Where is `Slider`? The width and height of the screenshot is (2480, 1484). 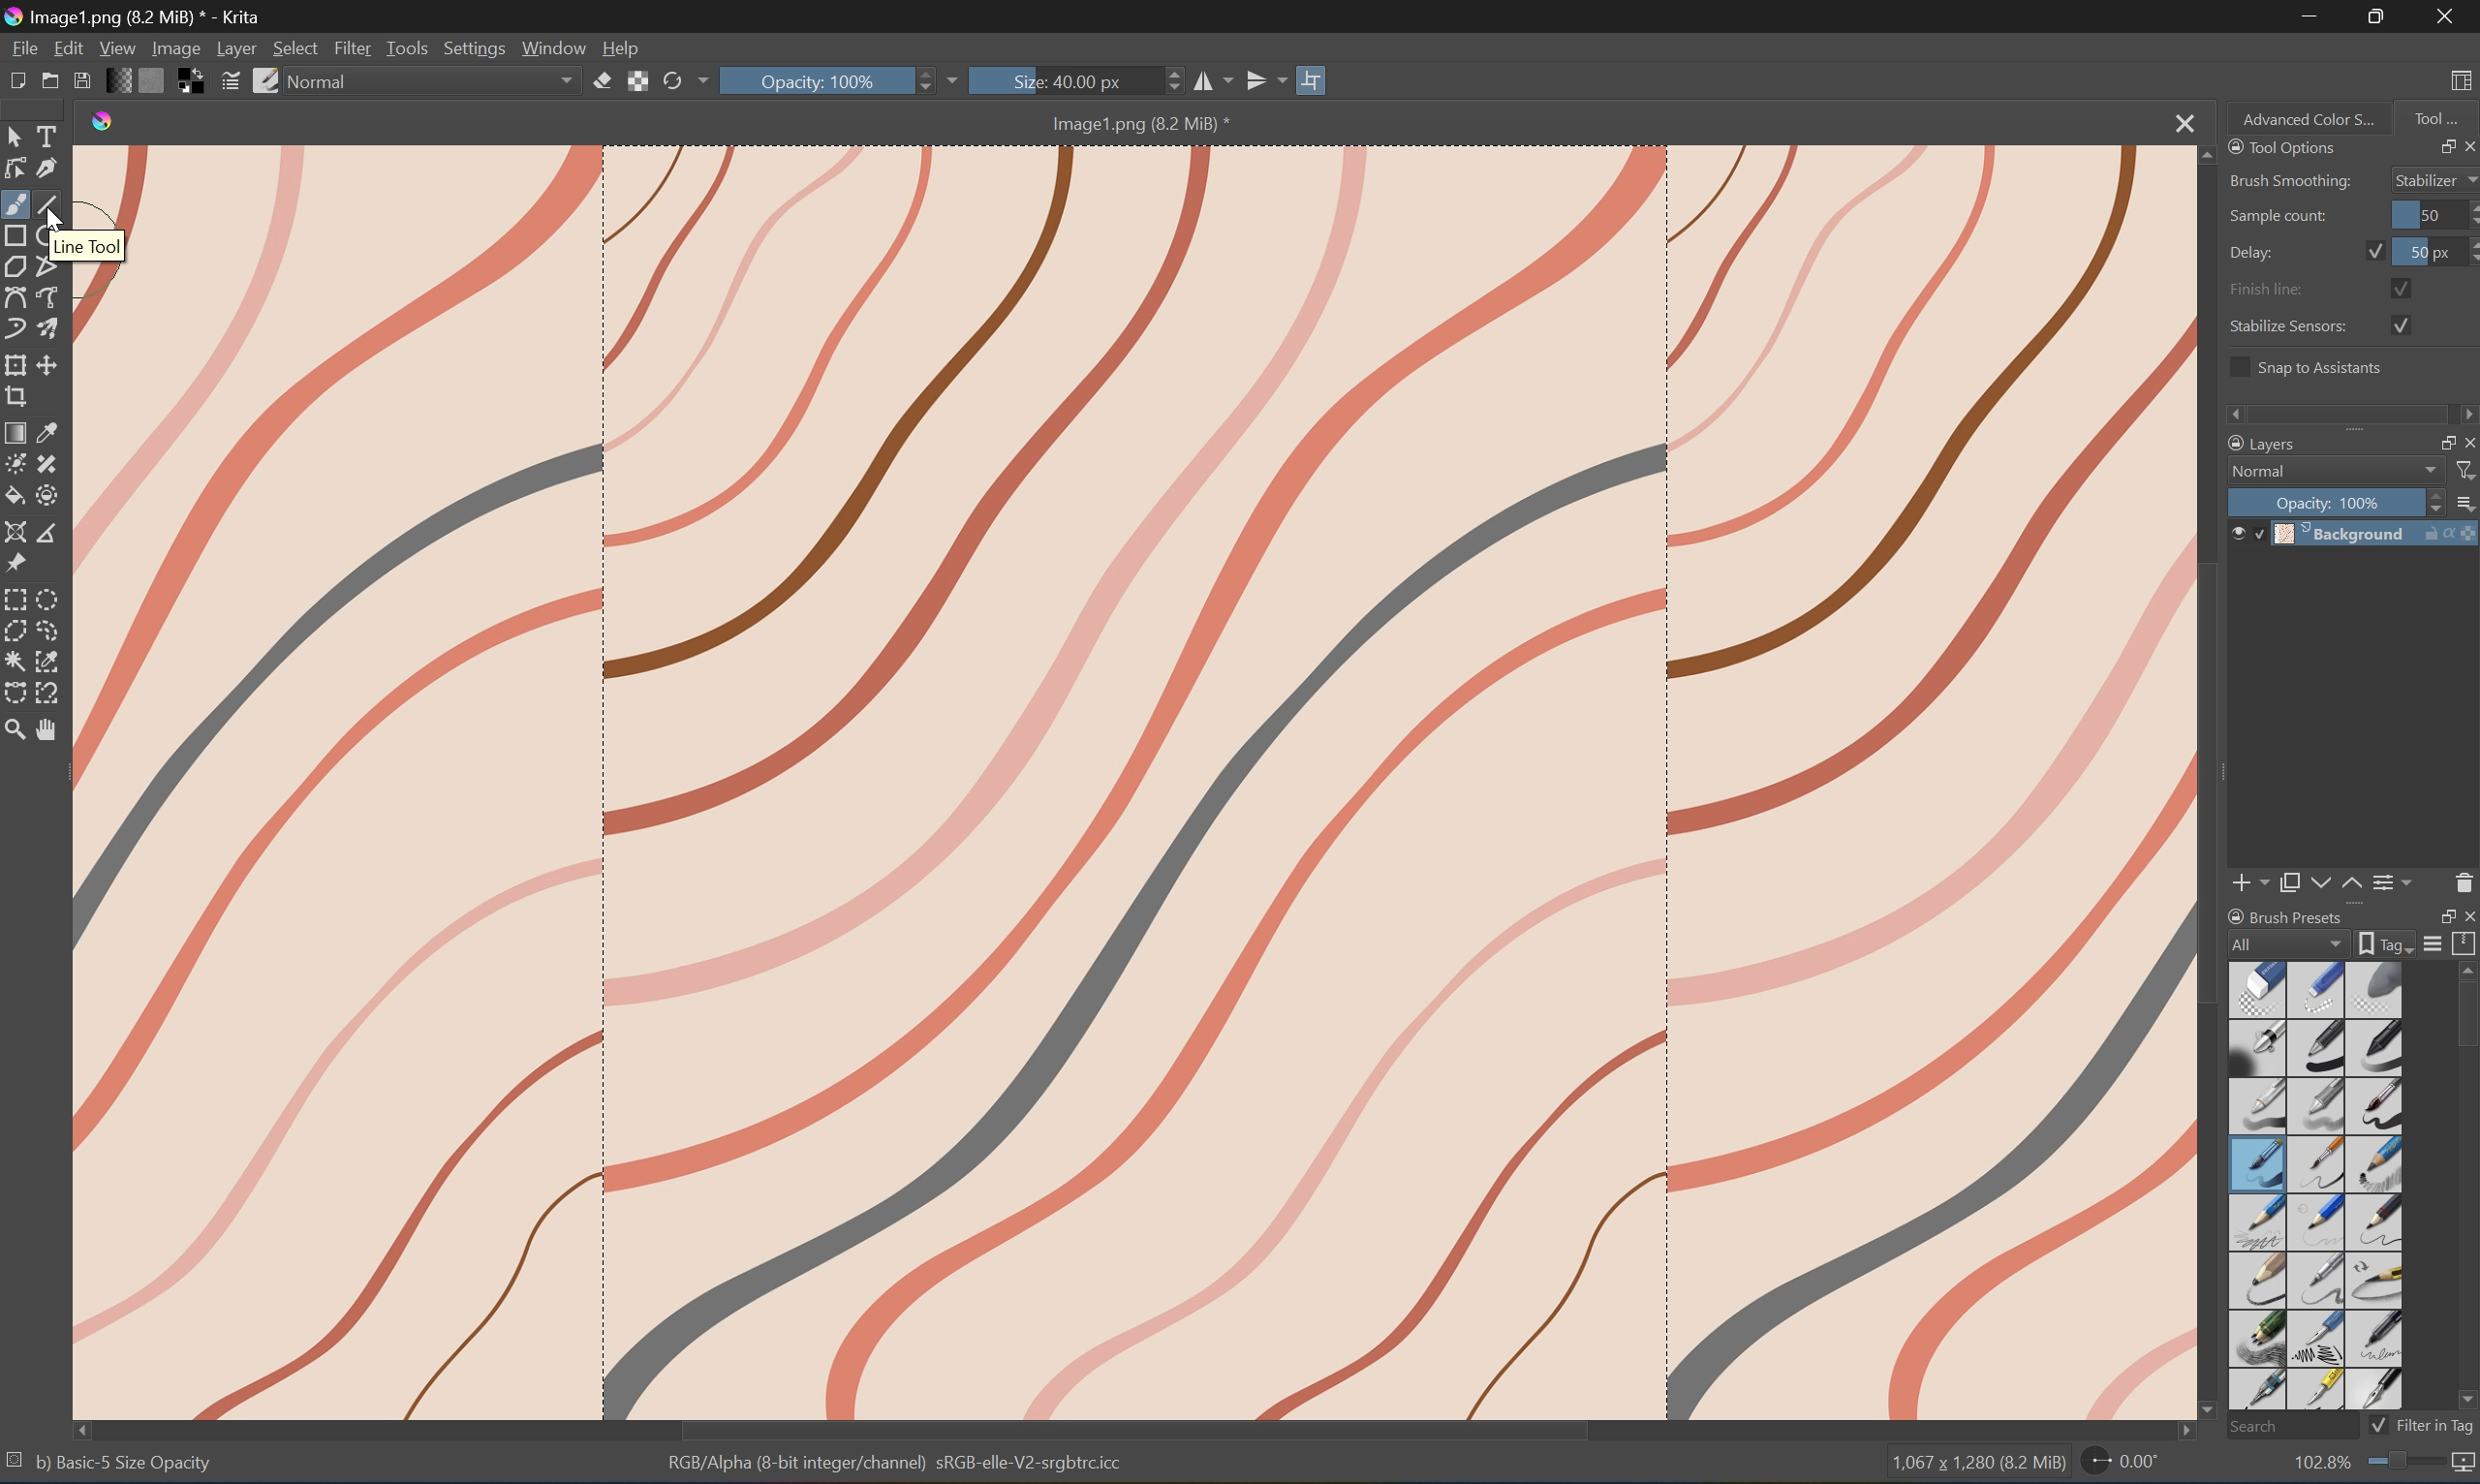 Slider is located at coordinates (1167, 82).